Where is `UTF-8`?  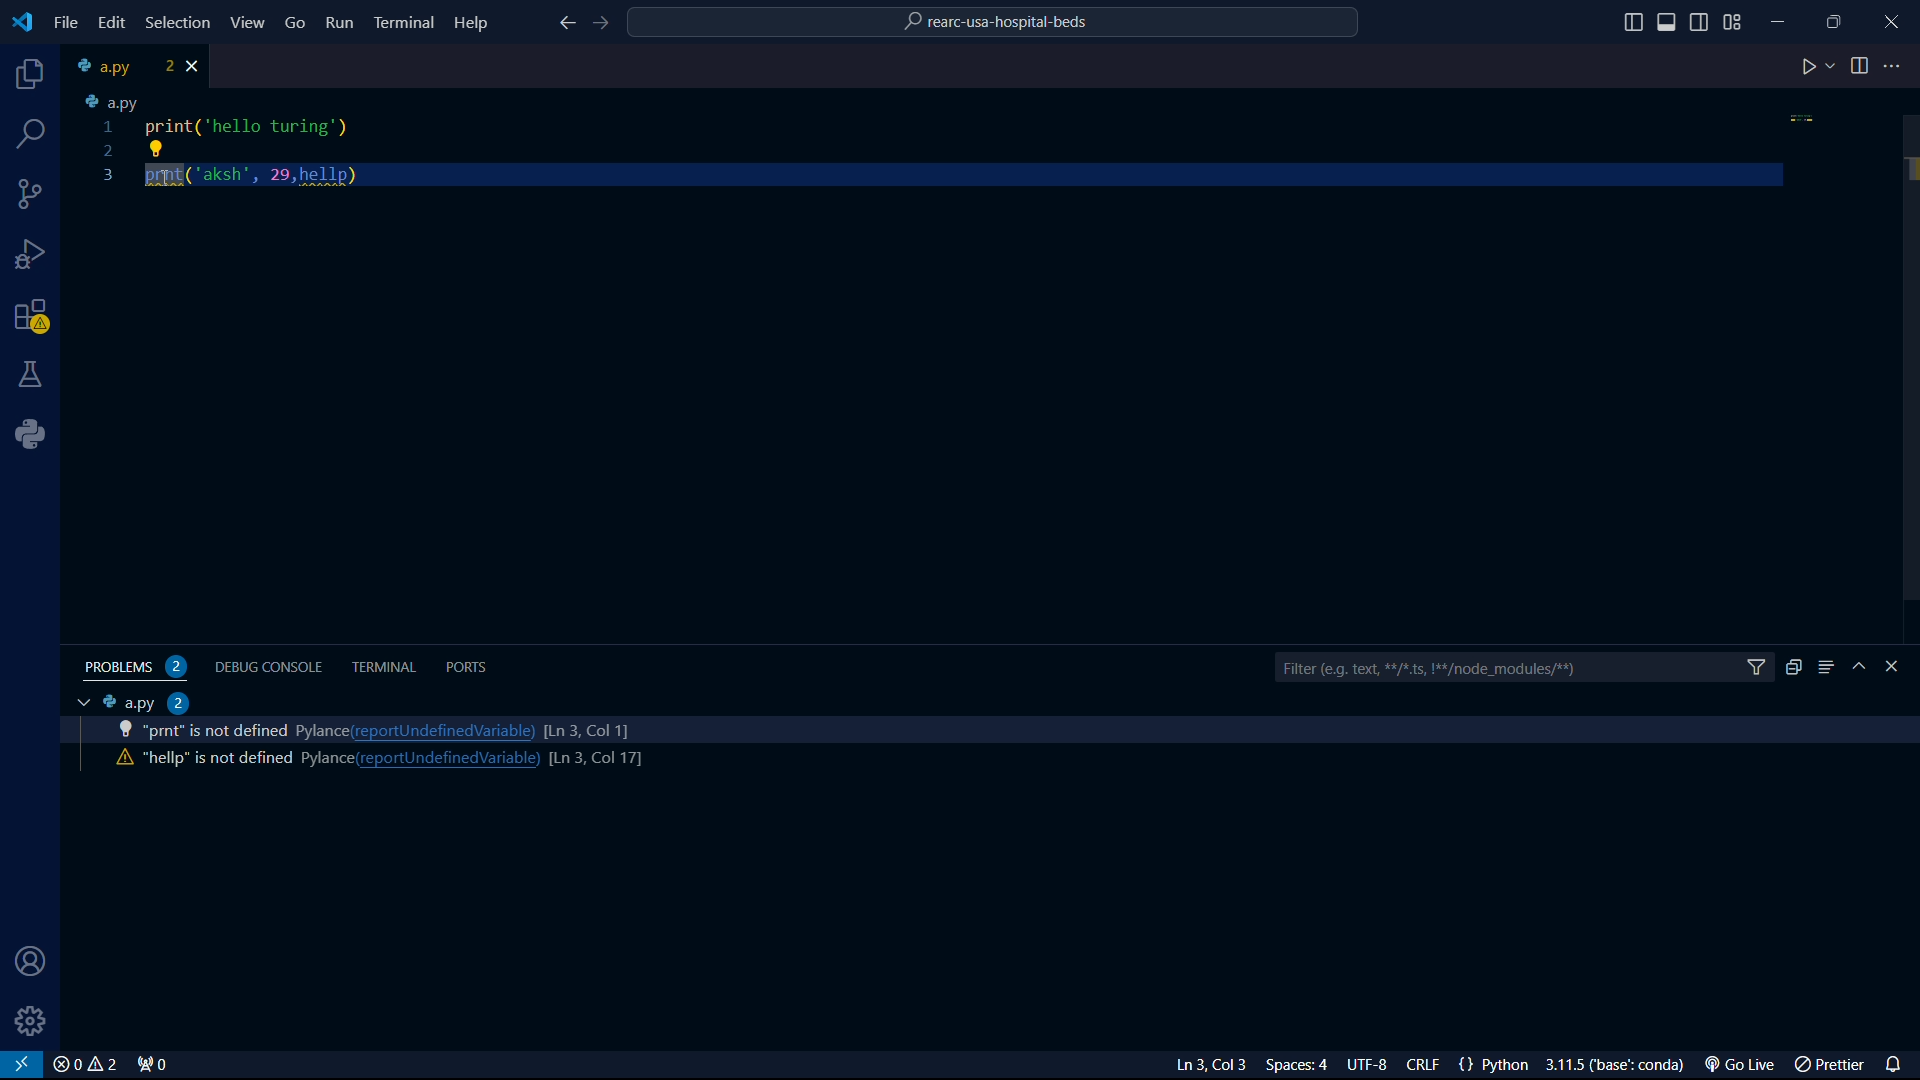
UTF-8 is located at coordinates (1375, 1066).